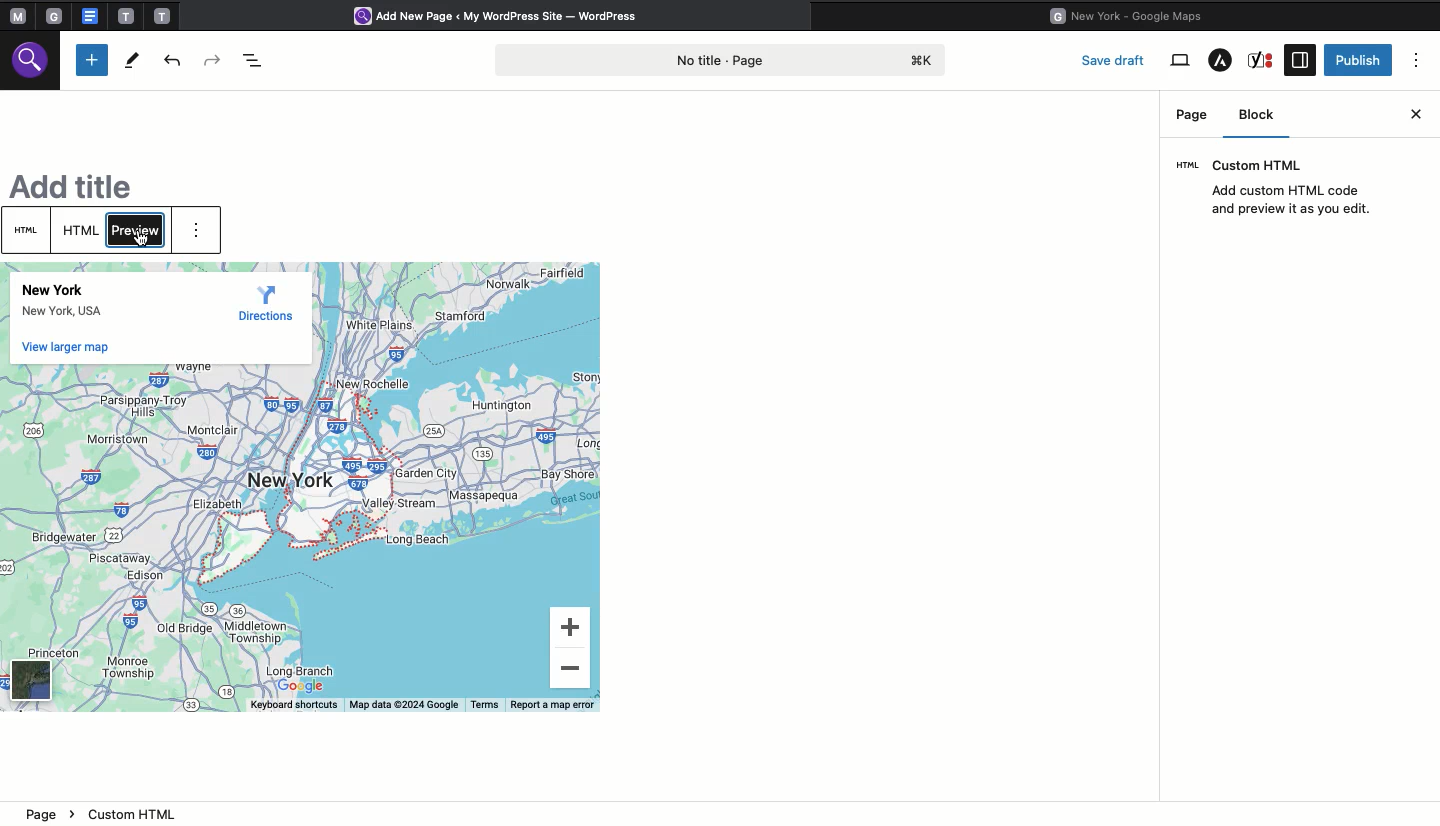 The height and width of the screenshot is (826, 1440). What do you see at coordinates (202, 234) in the screenshot?
I see `more` at bounding box center [202, 234].